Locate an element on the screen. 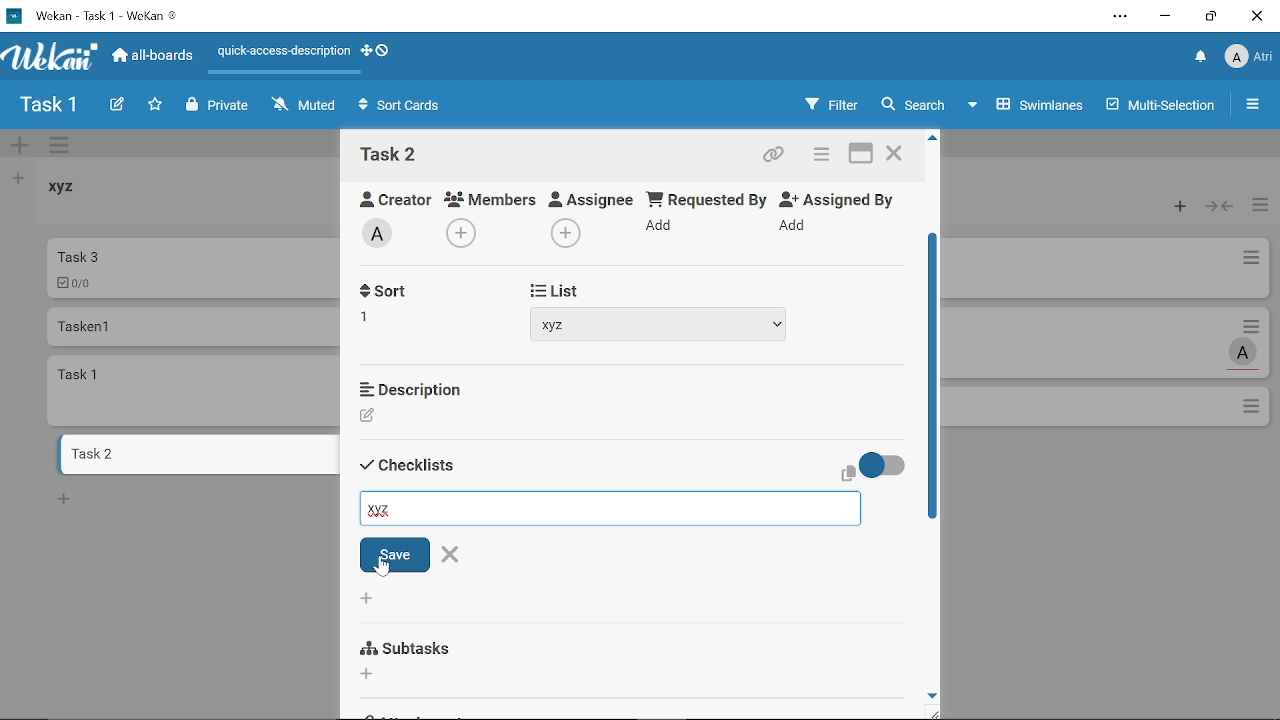 The width and height of the screenshot is (1280, 720). Add is located at coordinates (369, 673).